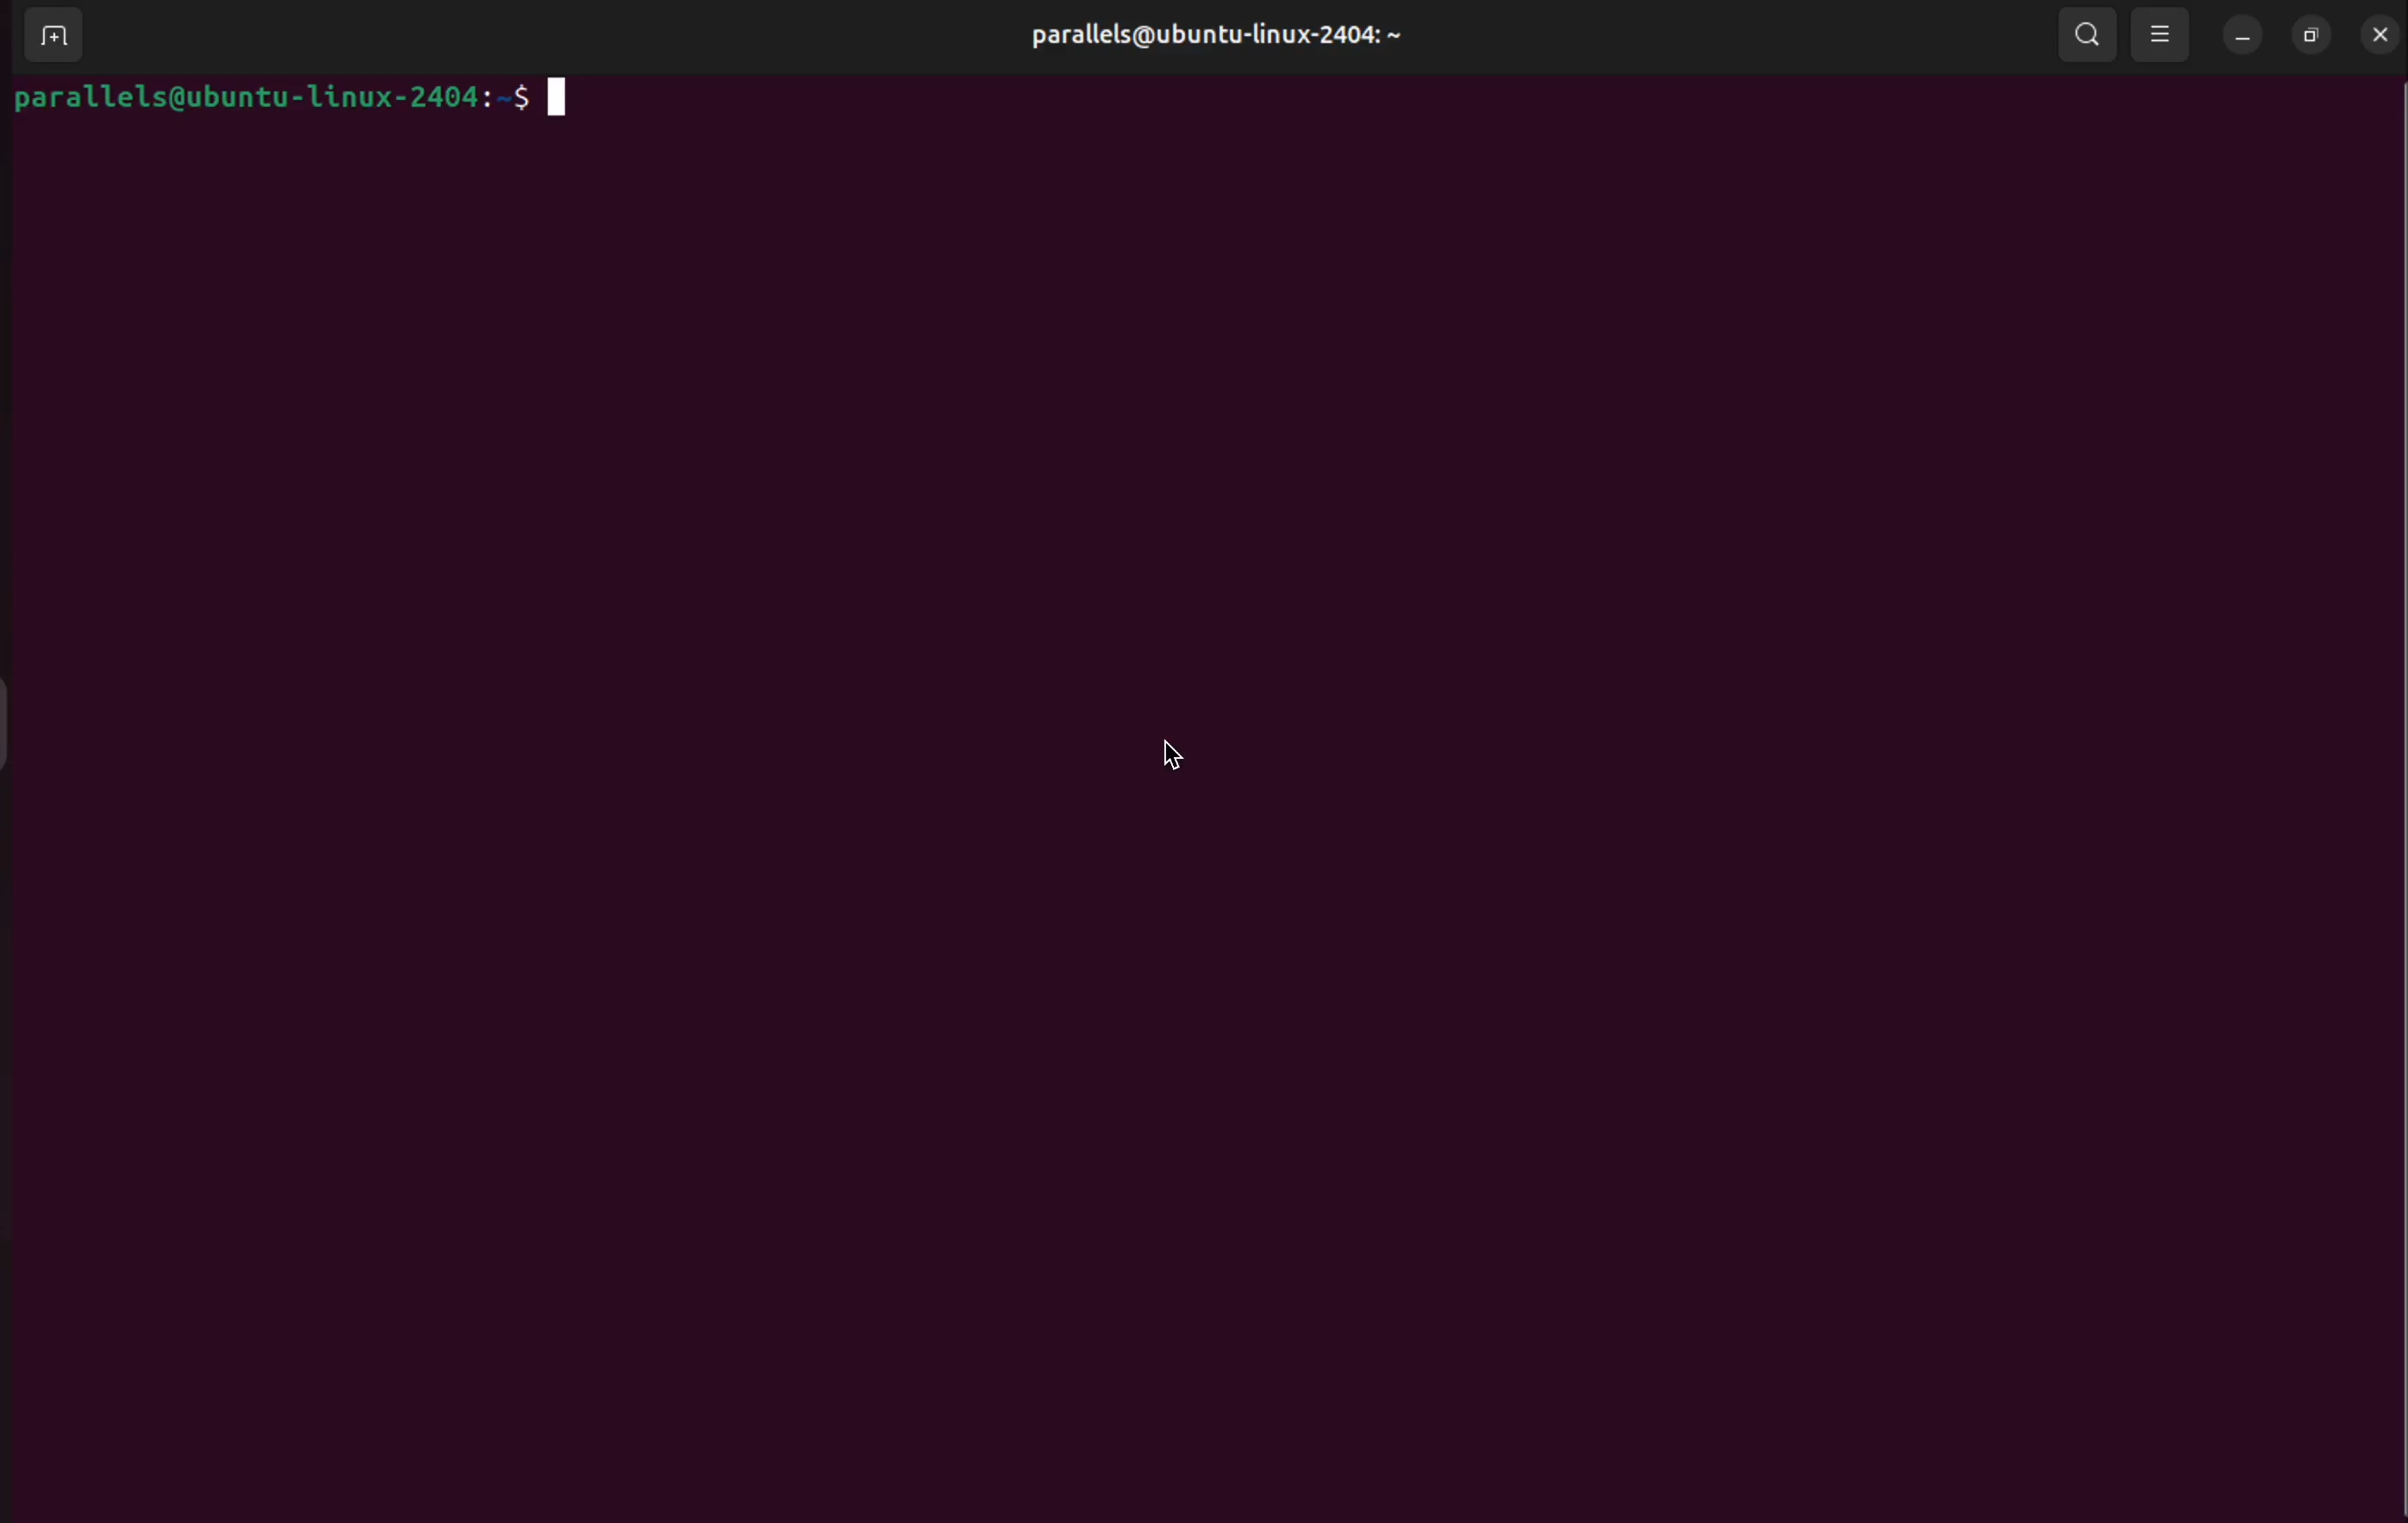 The image size is (2408, 1523). What do you see at coordinates (2378, 34) in the screenshot?
I see `close` at bounding box center [2378, 34].